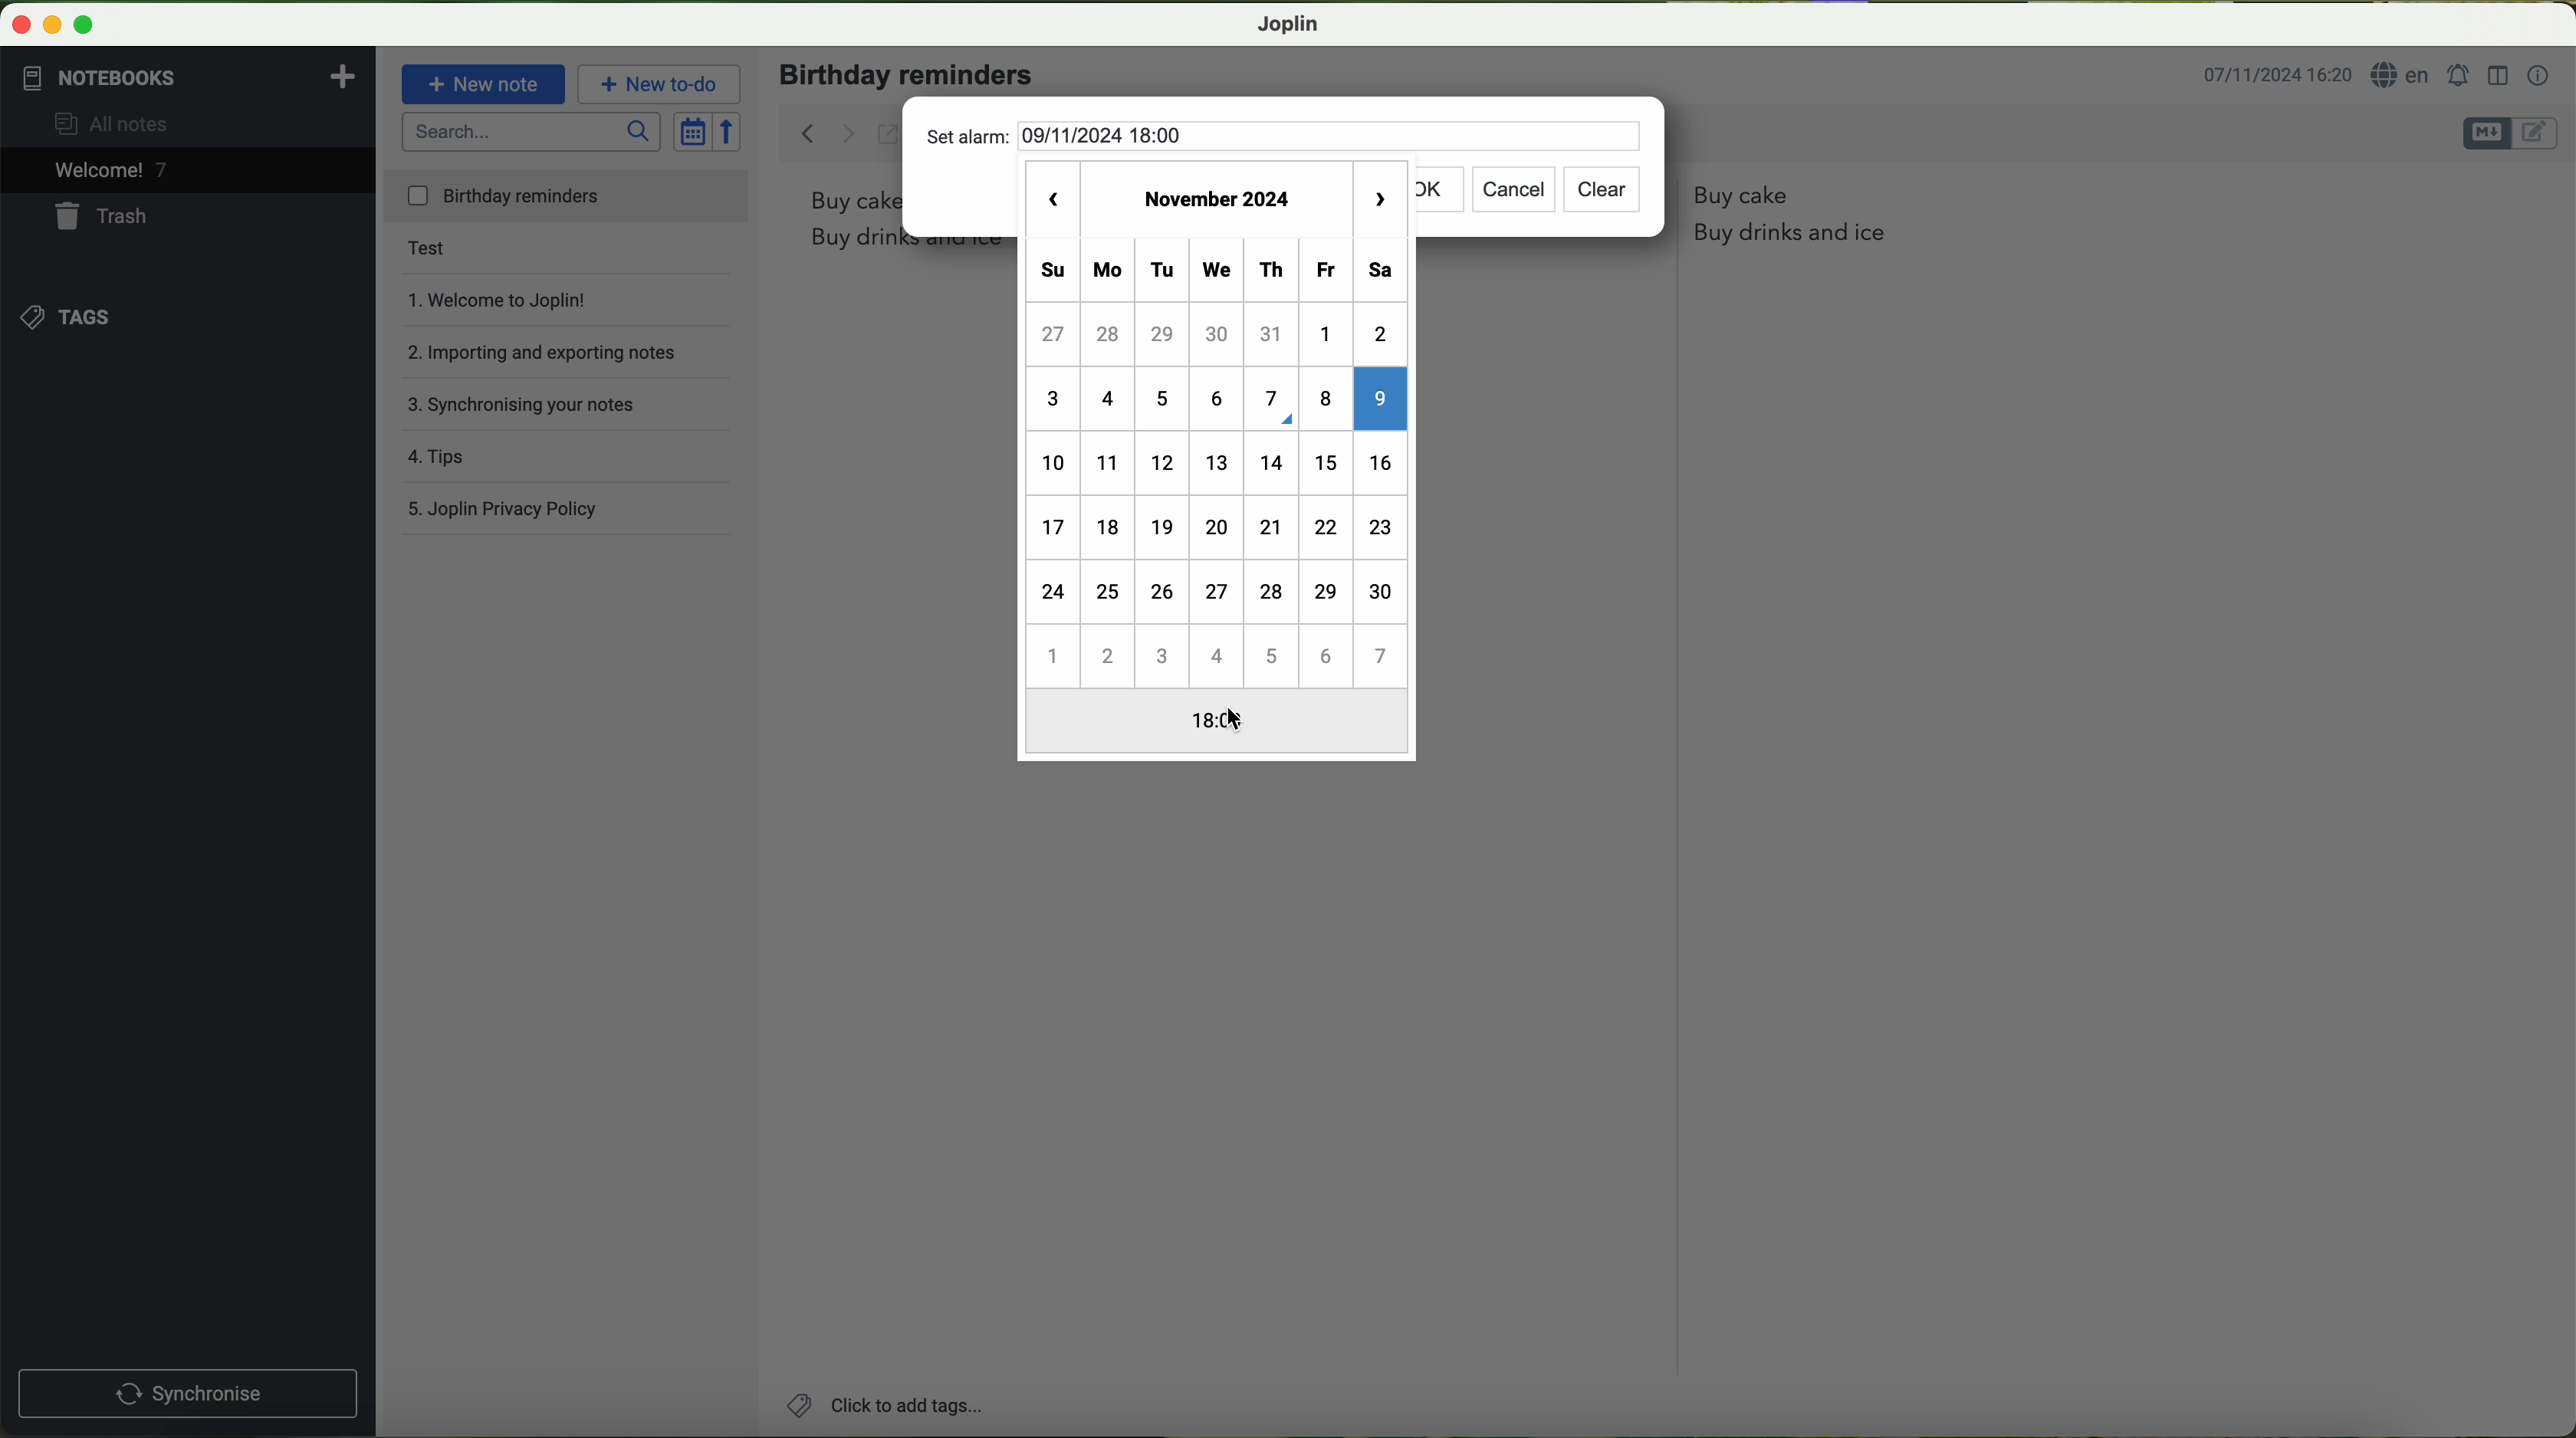 Image resolution: width=2576 pixels, height=1438 pixels. Describe the element at coordinates (2540, 76) in the screenshot. I see `note properties` at that location.